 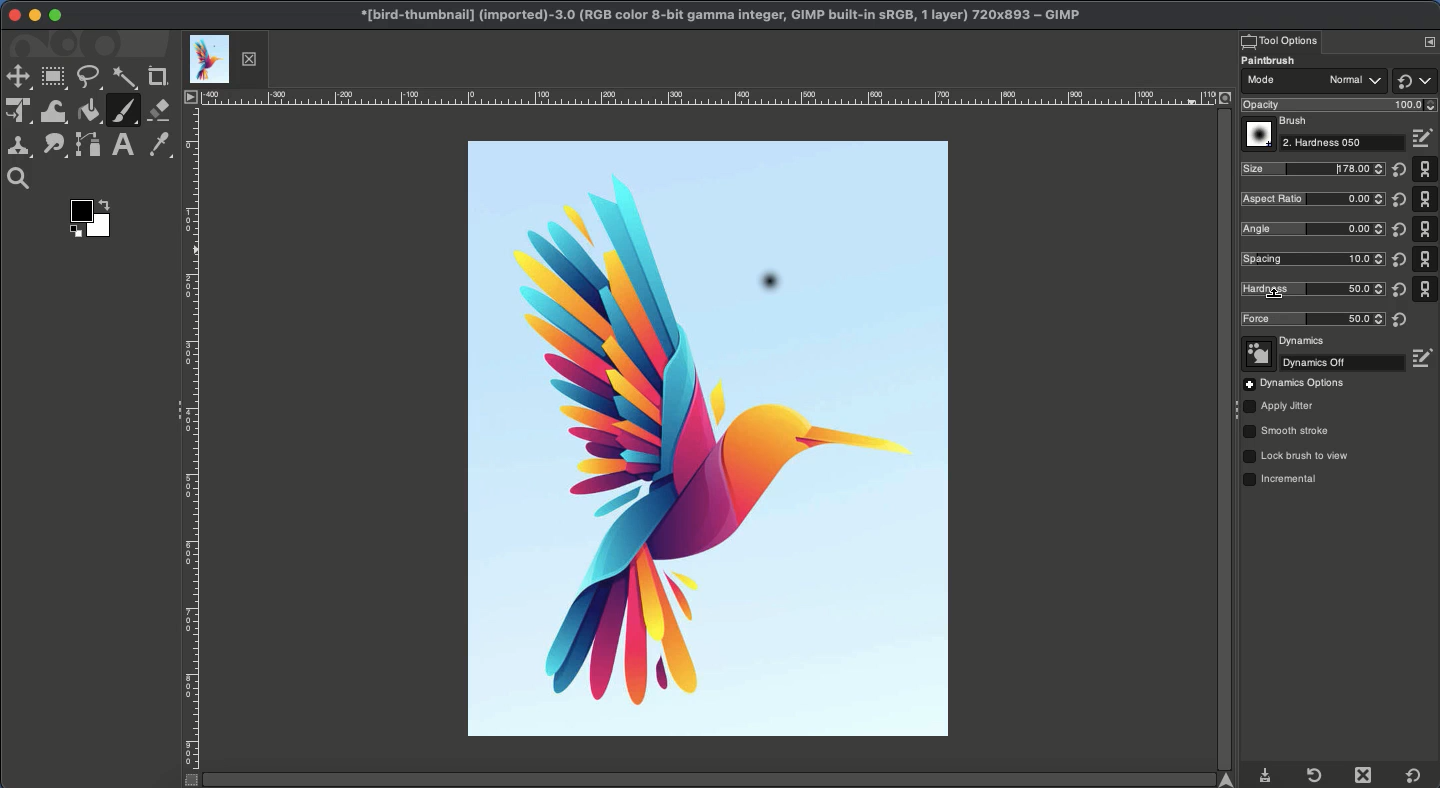 What do you see at coordinates (1297, 456) in the screenshot?
I see `Lock ` at bounding box center [1297, 456].